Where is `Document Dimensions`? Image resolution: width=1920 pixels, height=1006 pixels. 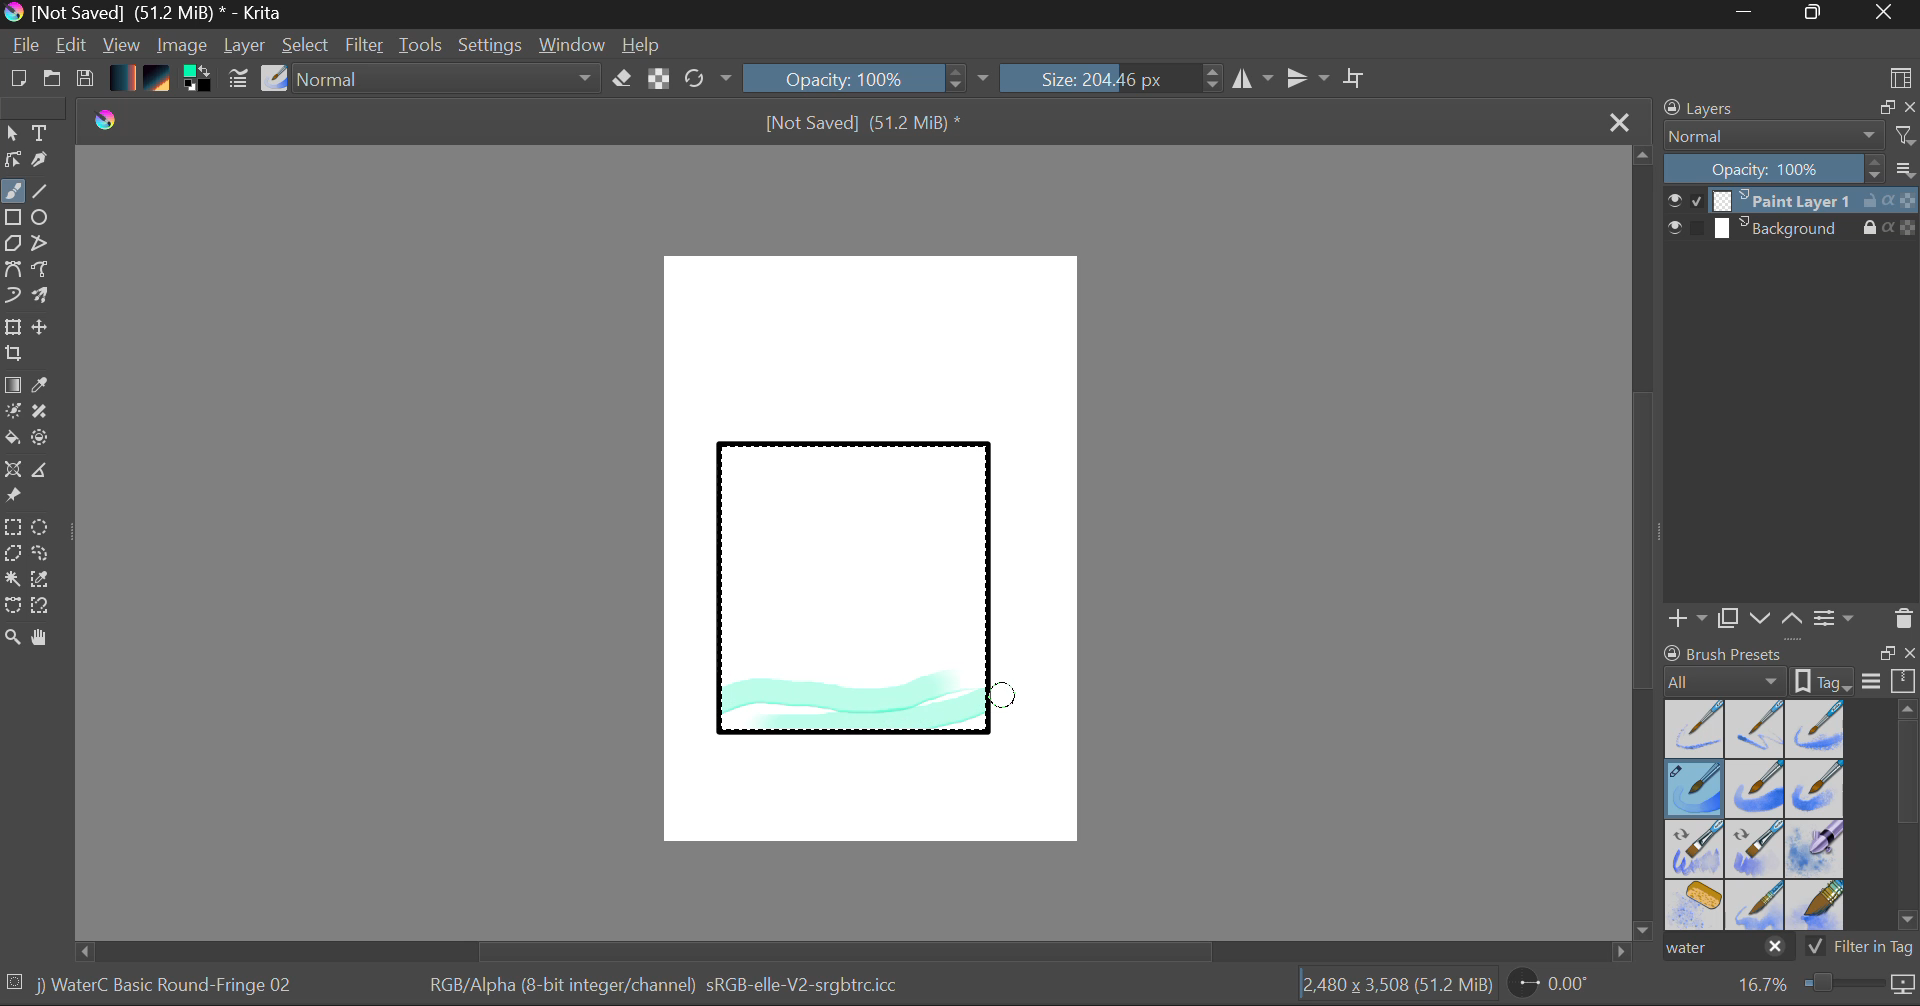
Document Dimensions is located at coordinates (1396, 988).